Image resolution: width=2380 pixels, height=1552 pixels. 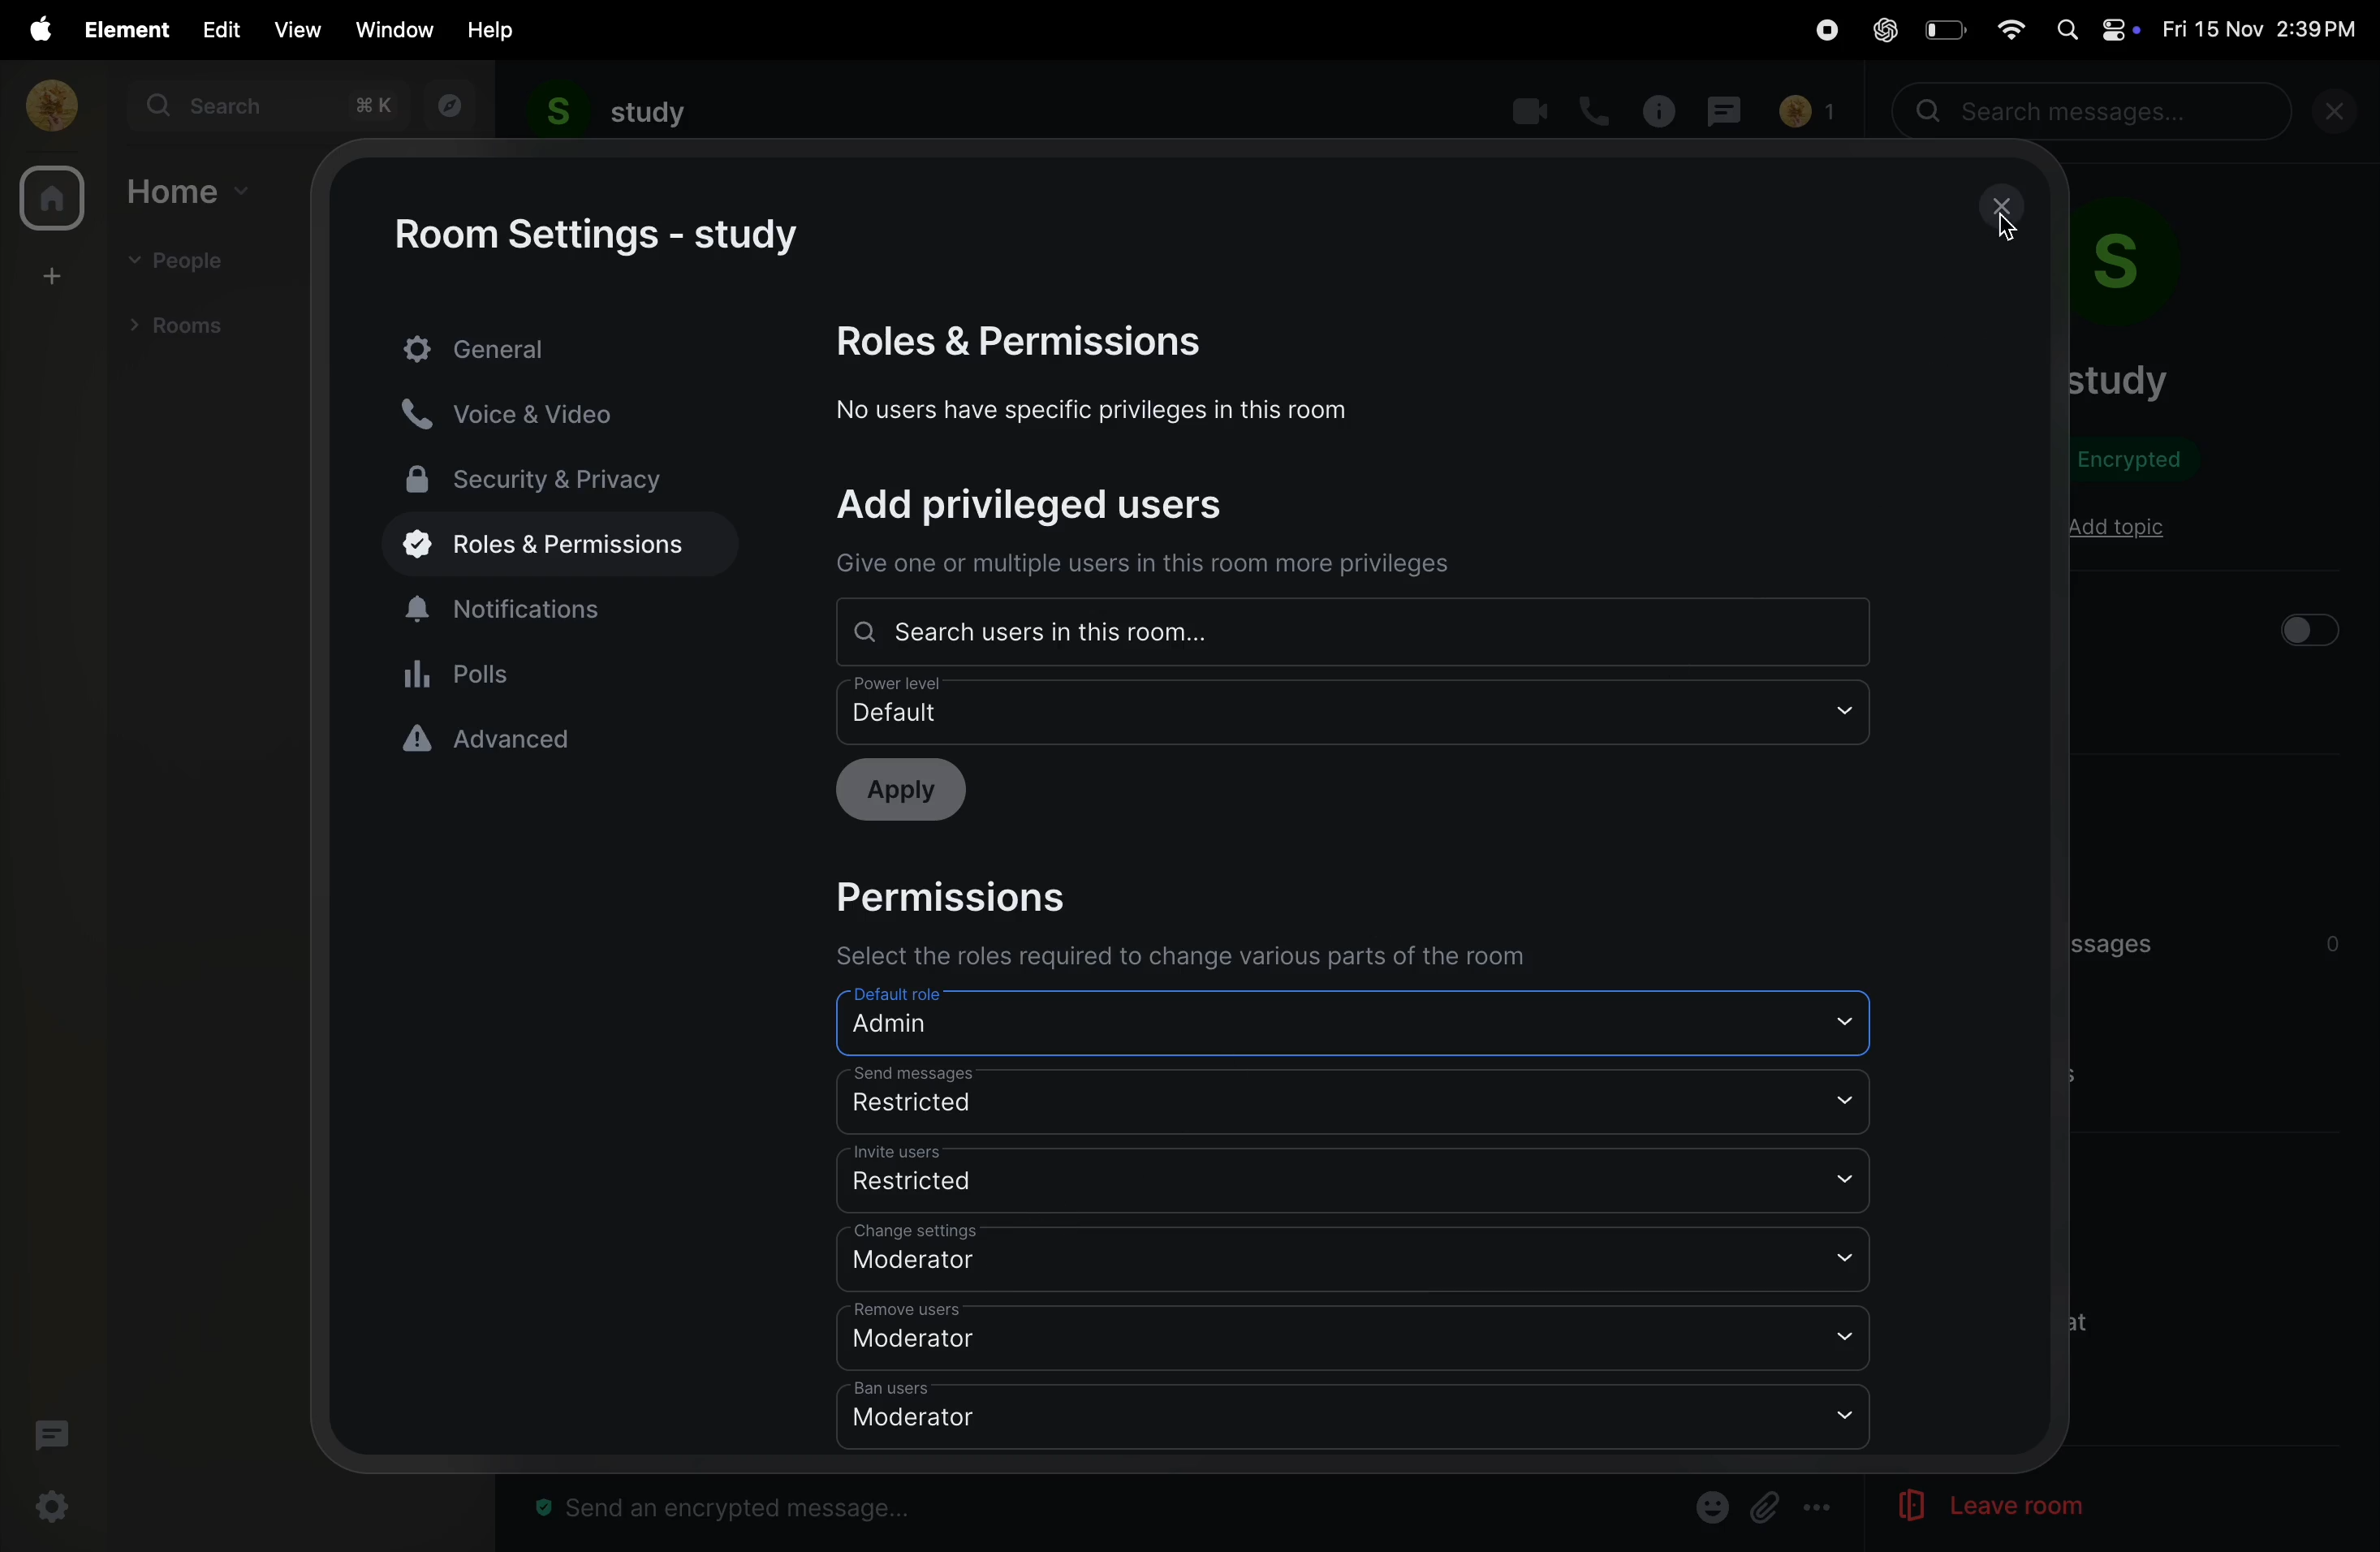 I want to click on messages, so click(x=1730, y=108).